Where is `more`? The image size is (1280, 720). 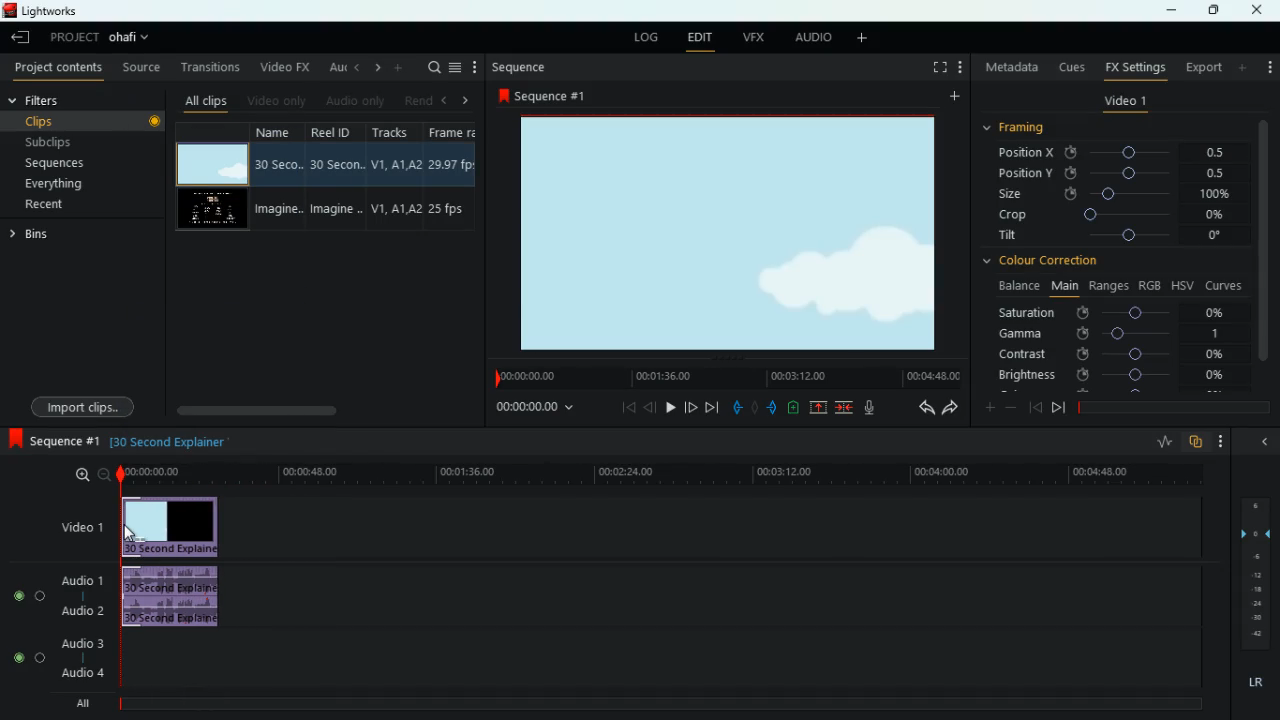 more is located at coordinates (1268, 68).